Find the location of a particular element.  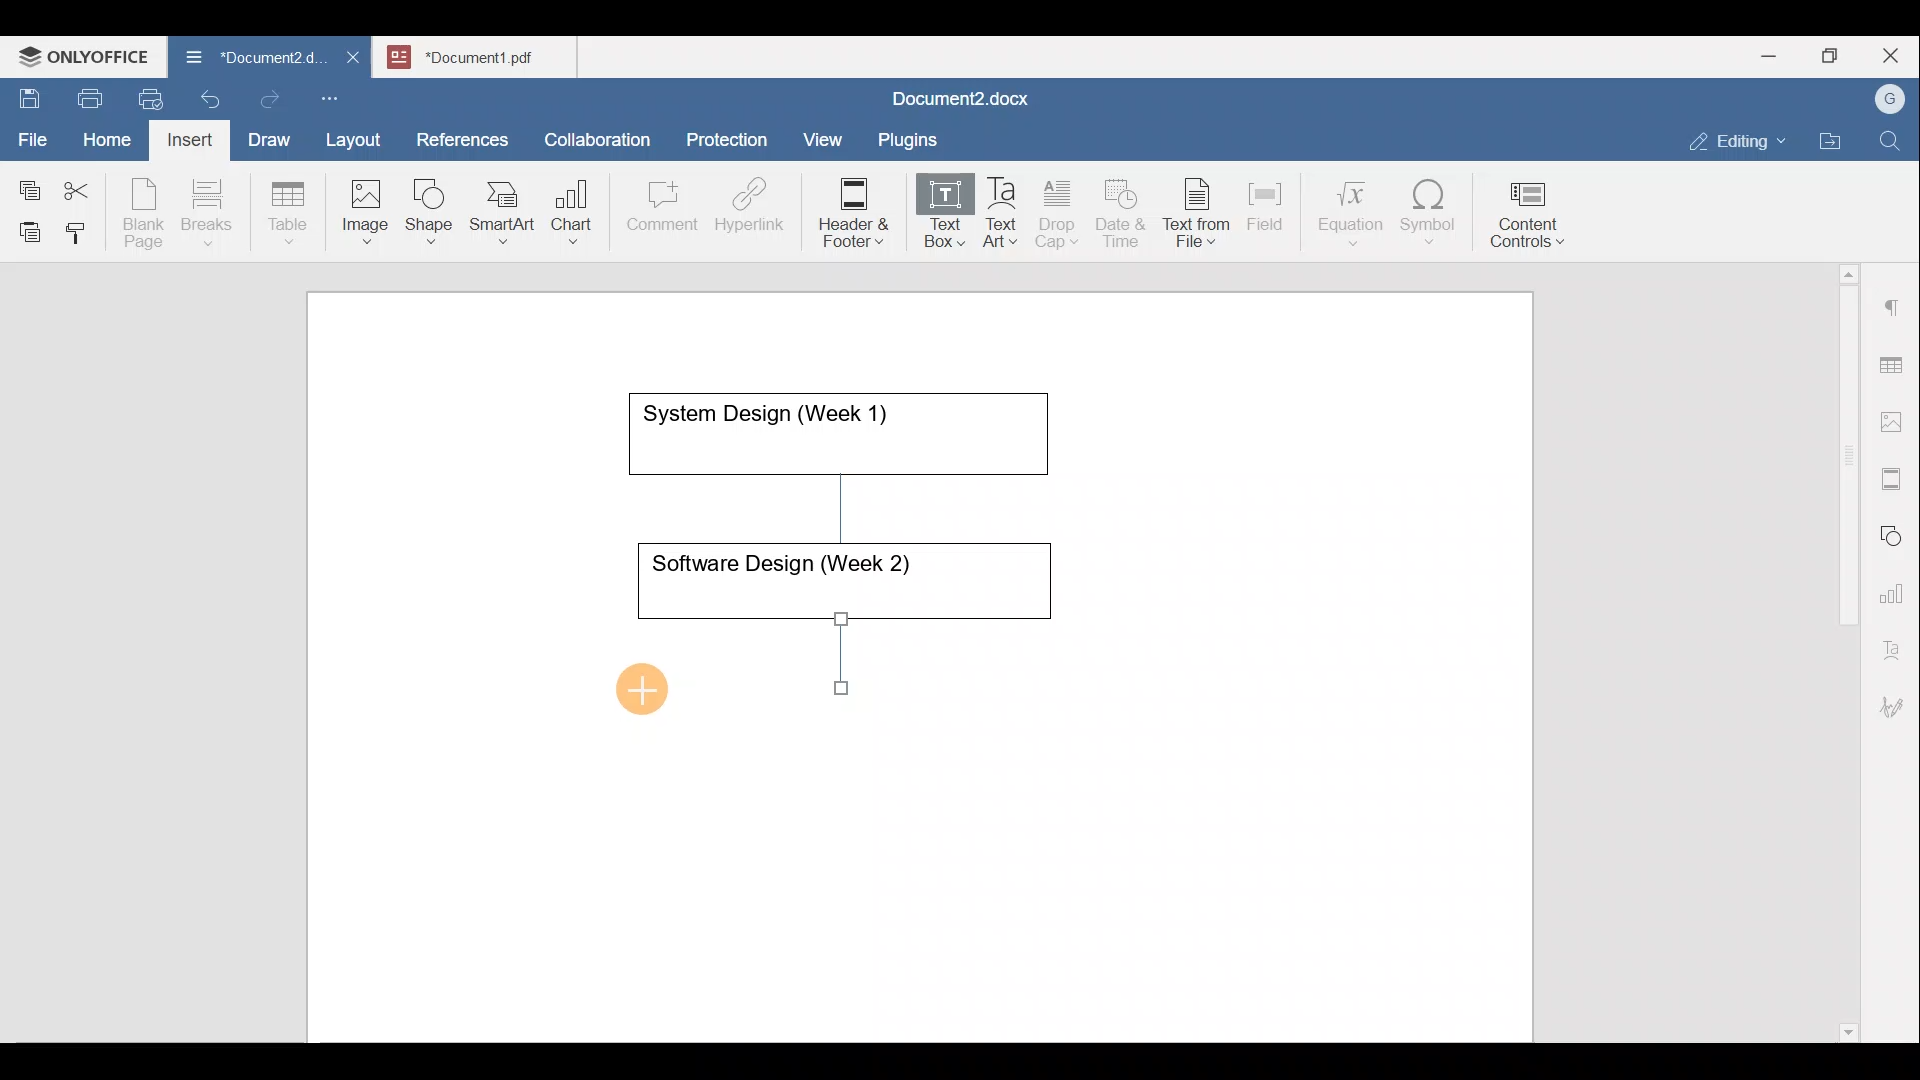

Close document is located at coordinates (354, 59).